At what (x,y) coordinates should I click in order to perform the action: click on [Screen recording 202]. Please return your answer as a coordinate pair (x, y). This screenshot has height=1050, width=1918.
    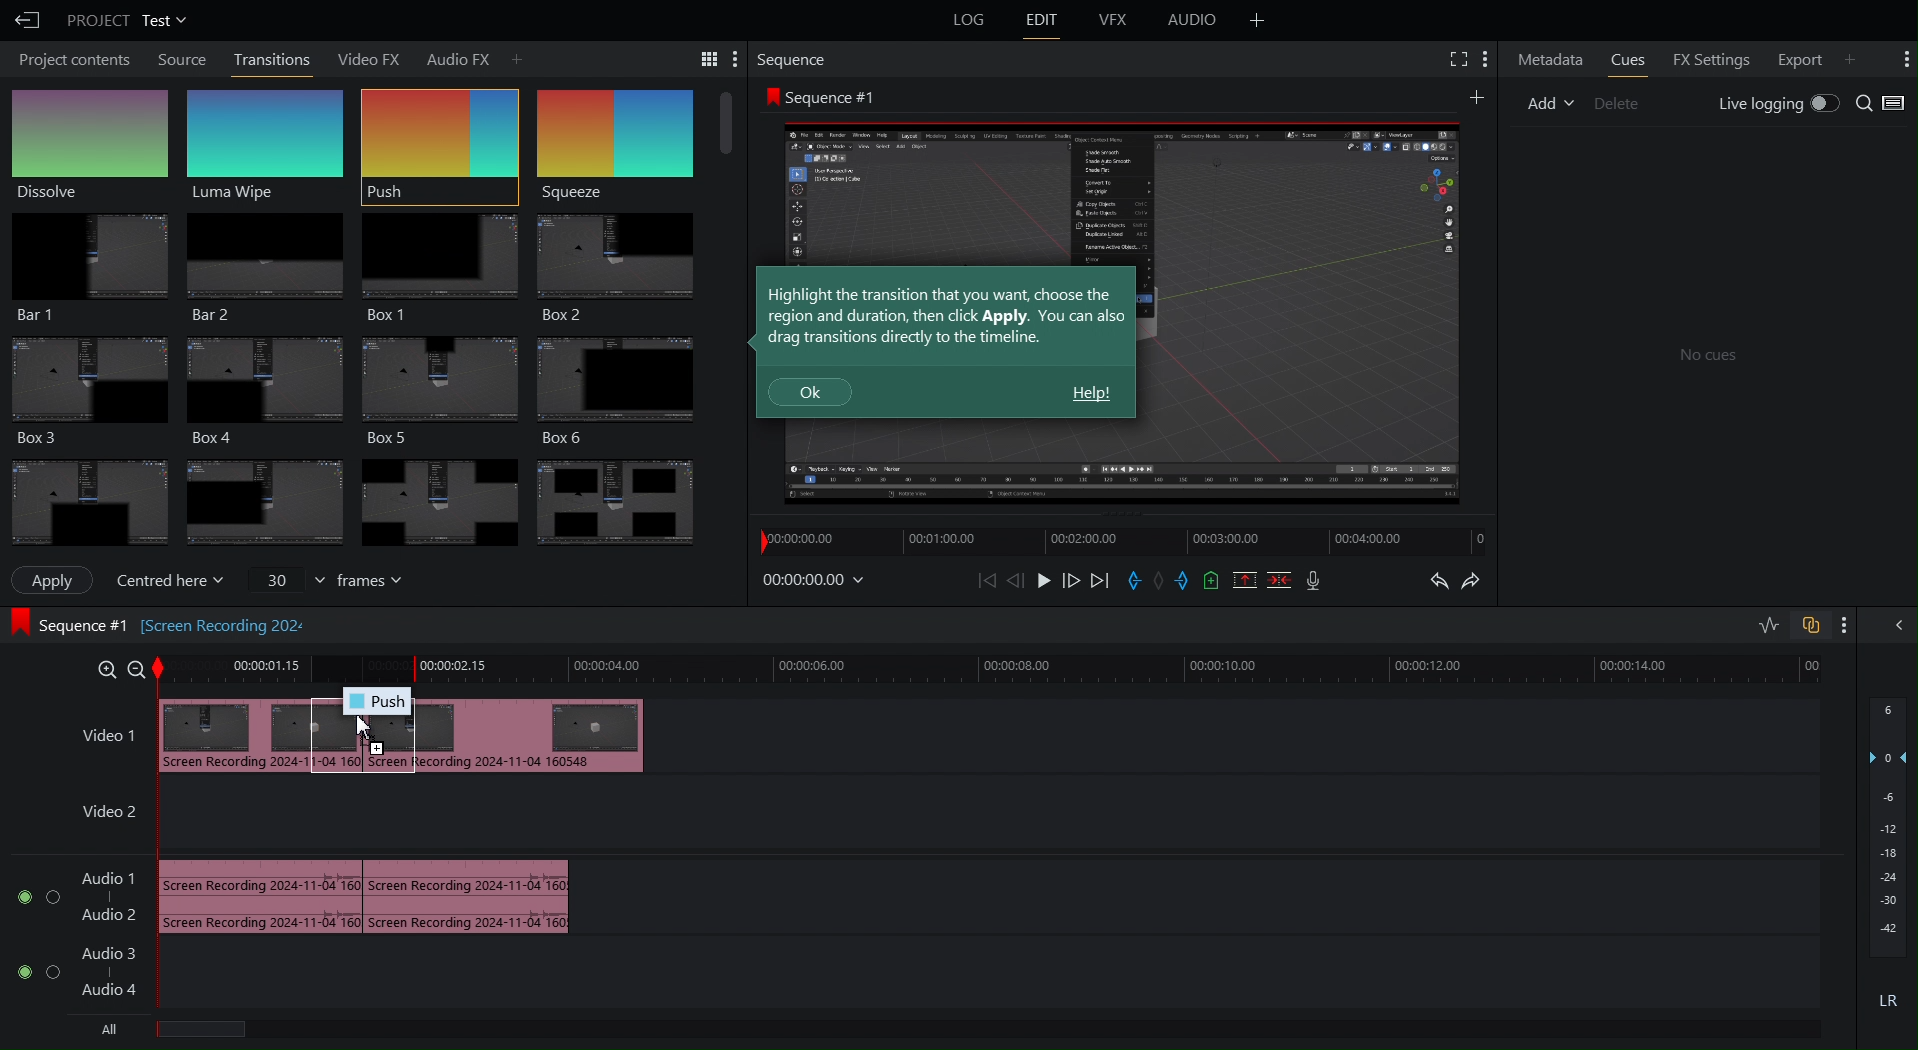
    Looking at the image, I should click on (227, 622).